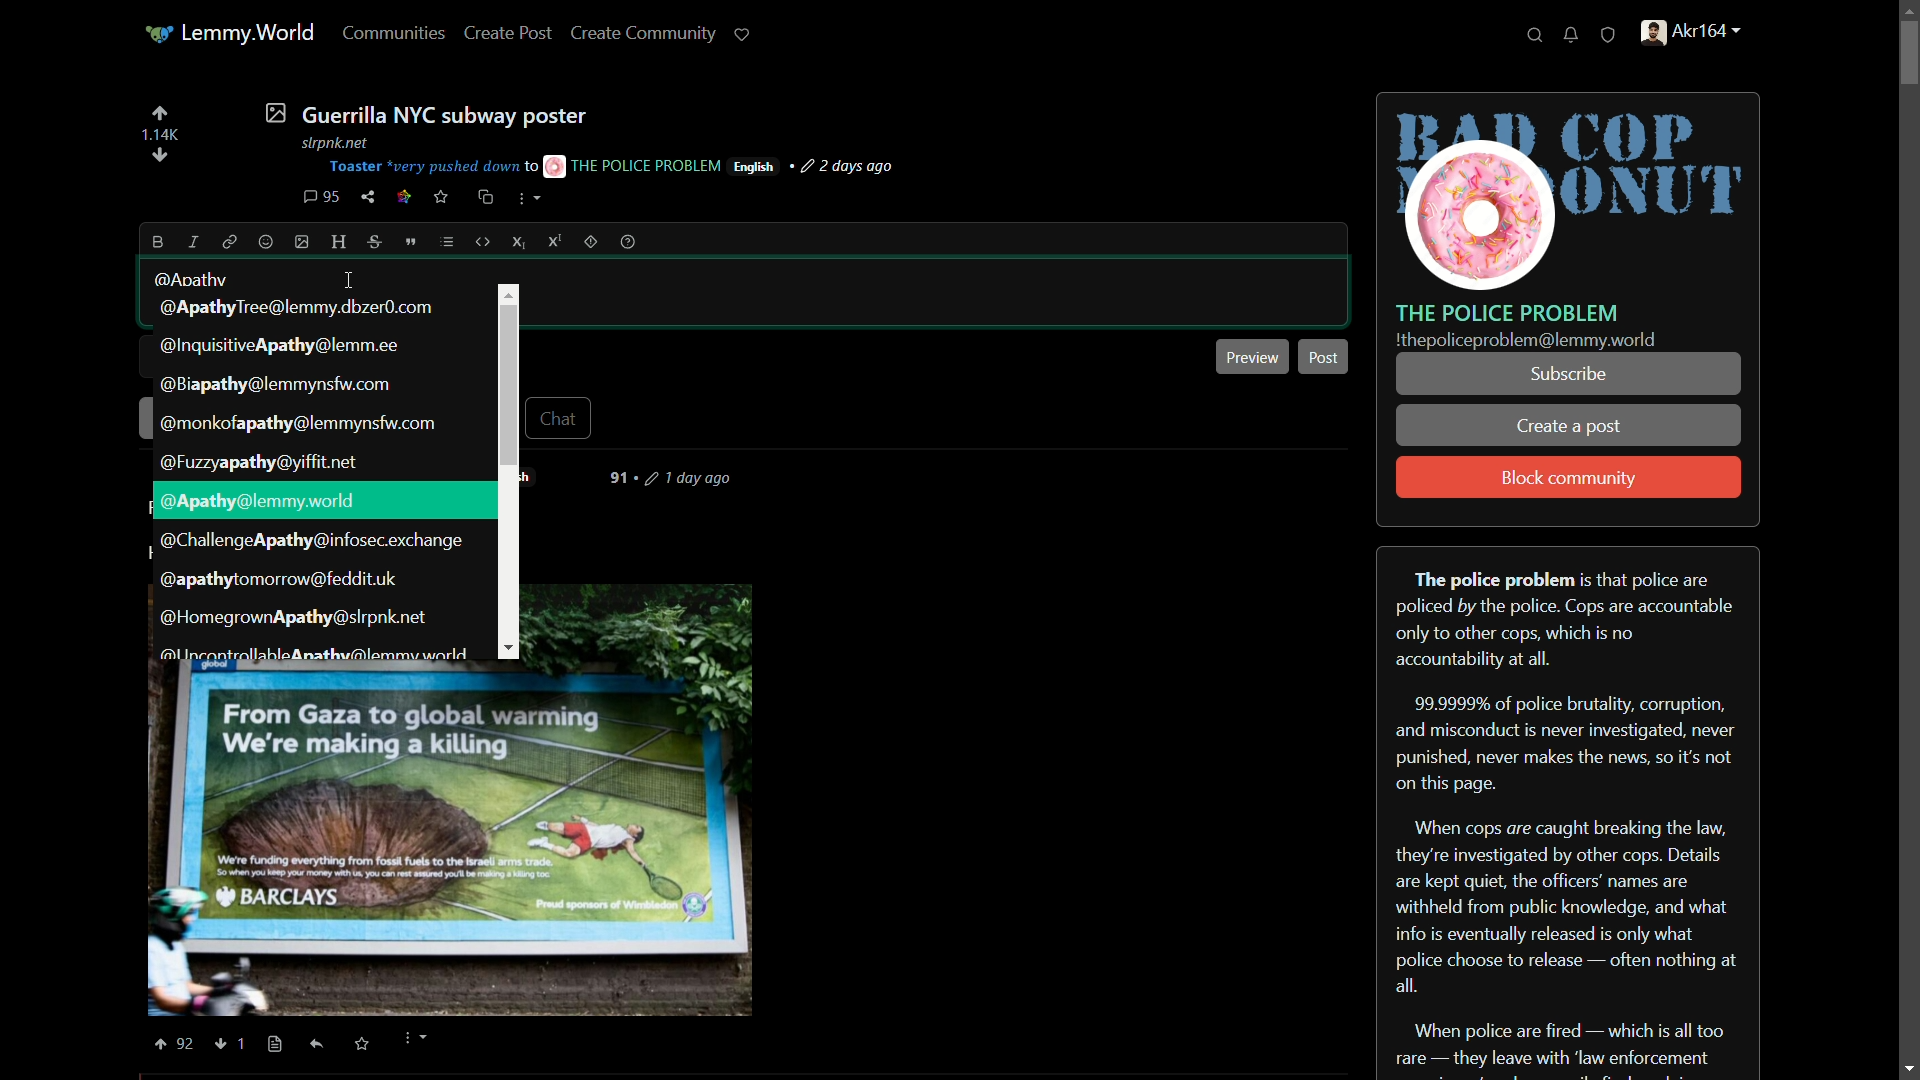 This screenshot has height=1080, width=1920. I want to click on , so click(158, 1044).